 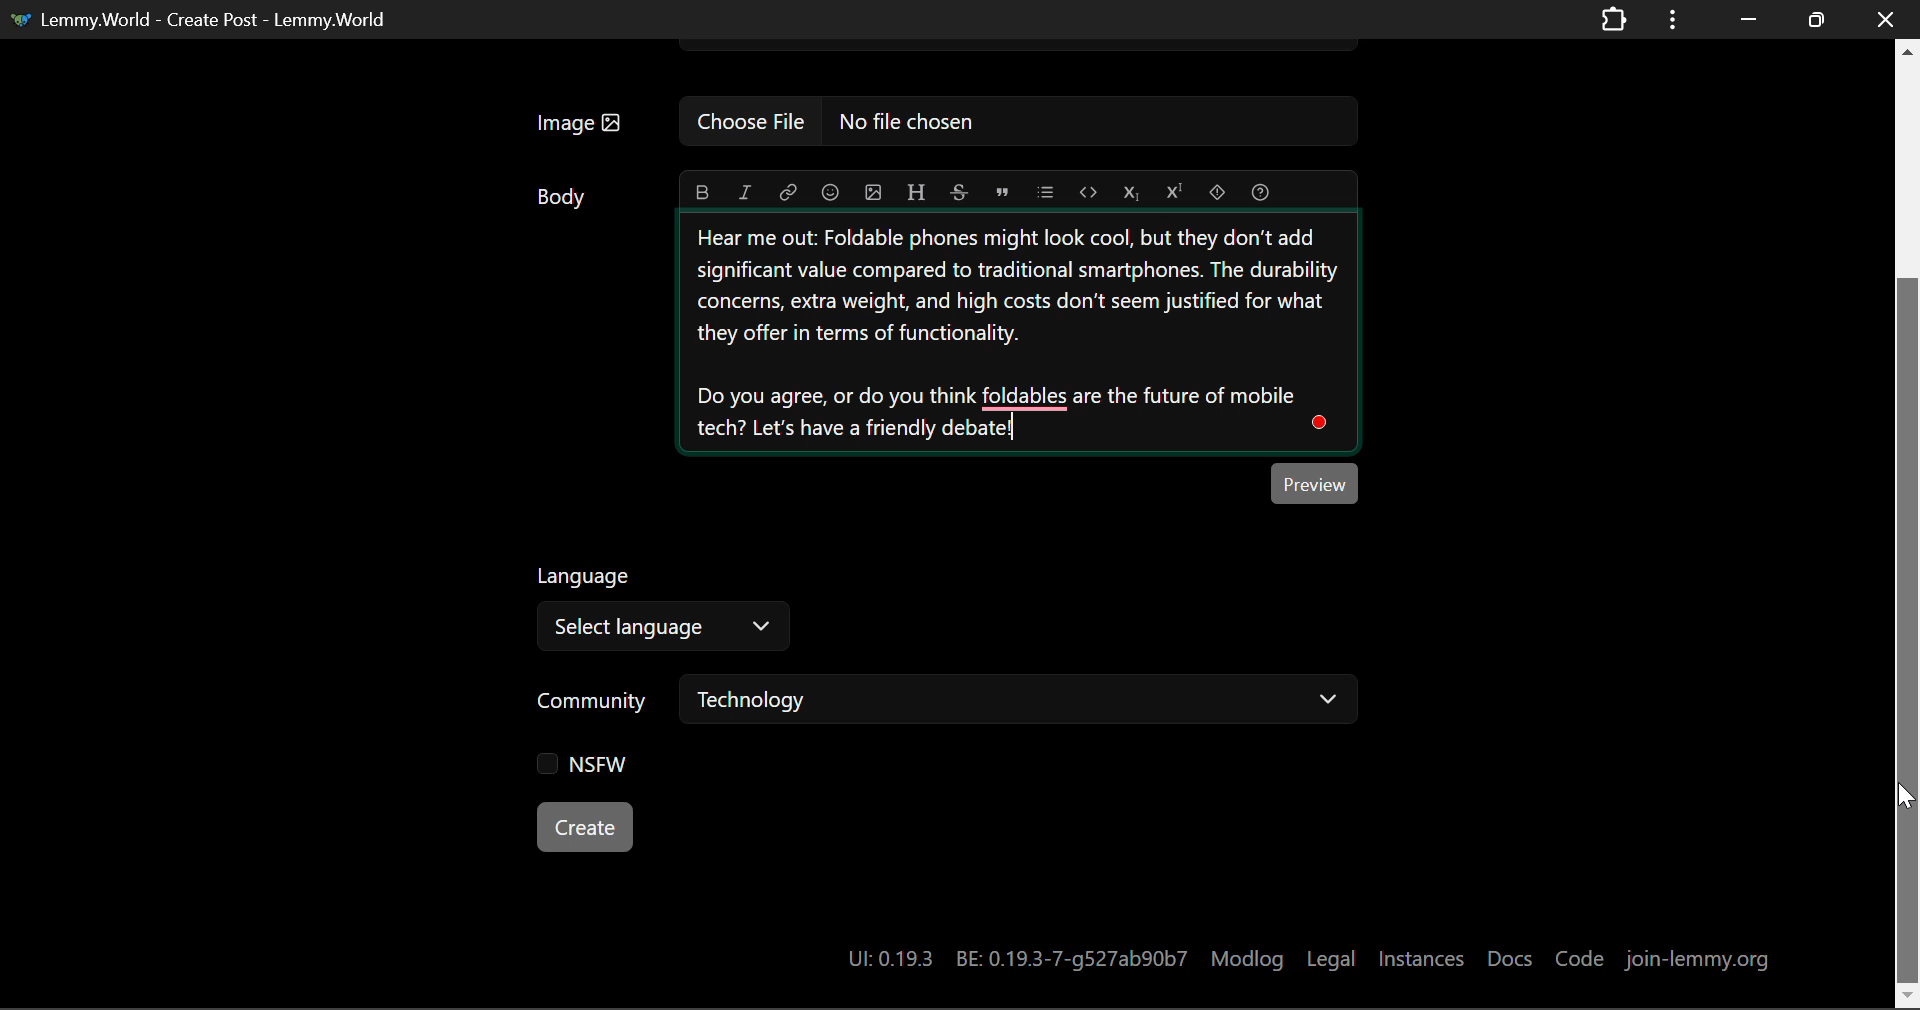 What do you see at coordinates (1046, 190) in the screenshot?
I see `list` at bounding box center [1046, 190].